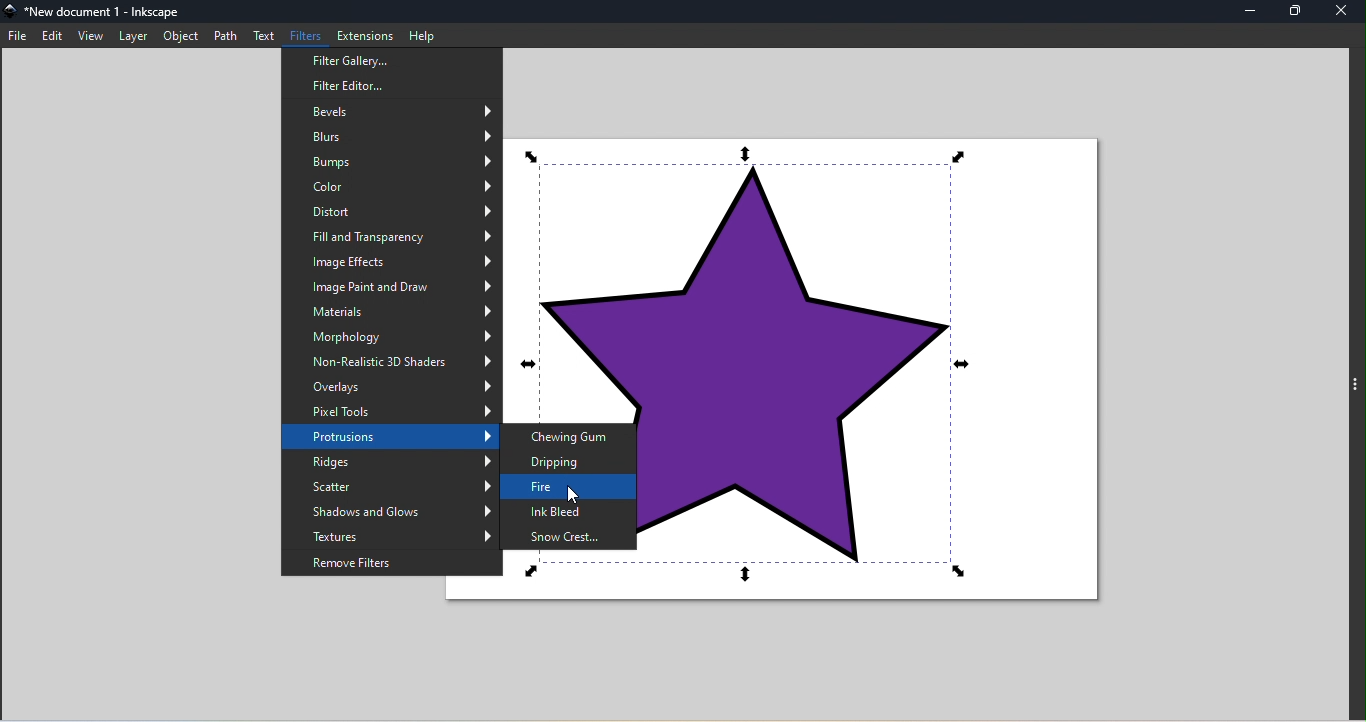  What do you see at coordinates (91, 38) in the screenshot?
I see `View` at bounding box center [91, 38].